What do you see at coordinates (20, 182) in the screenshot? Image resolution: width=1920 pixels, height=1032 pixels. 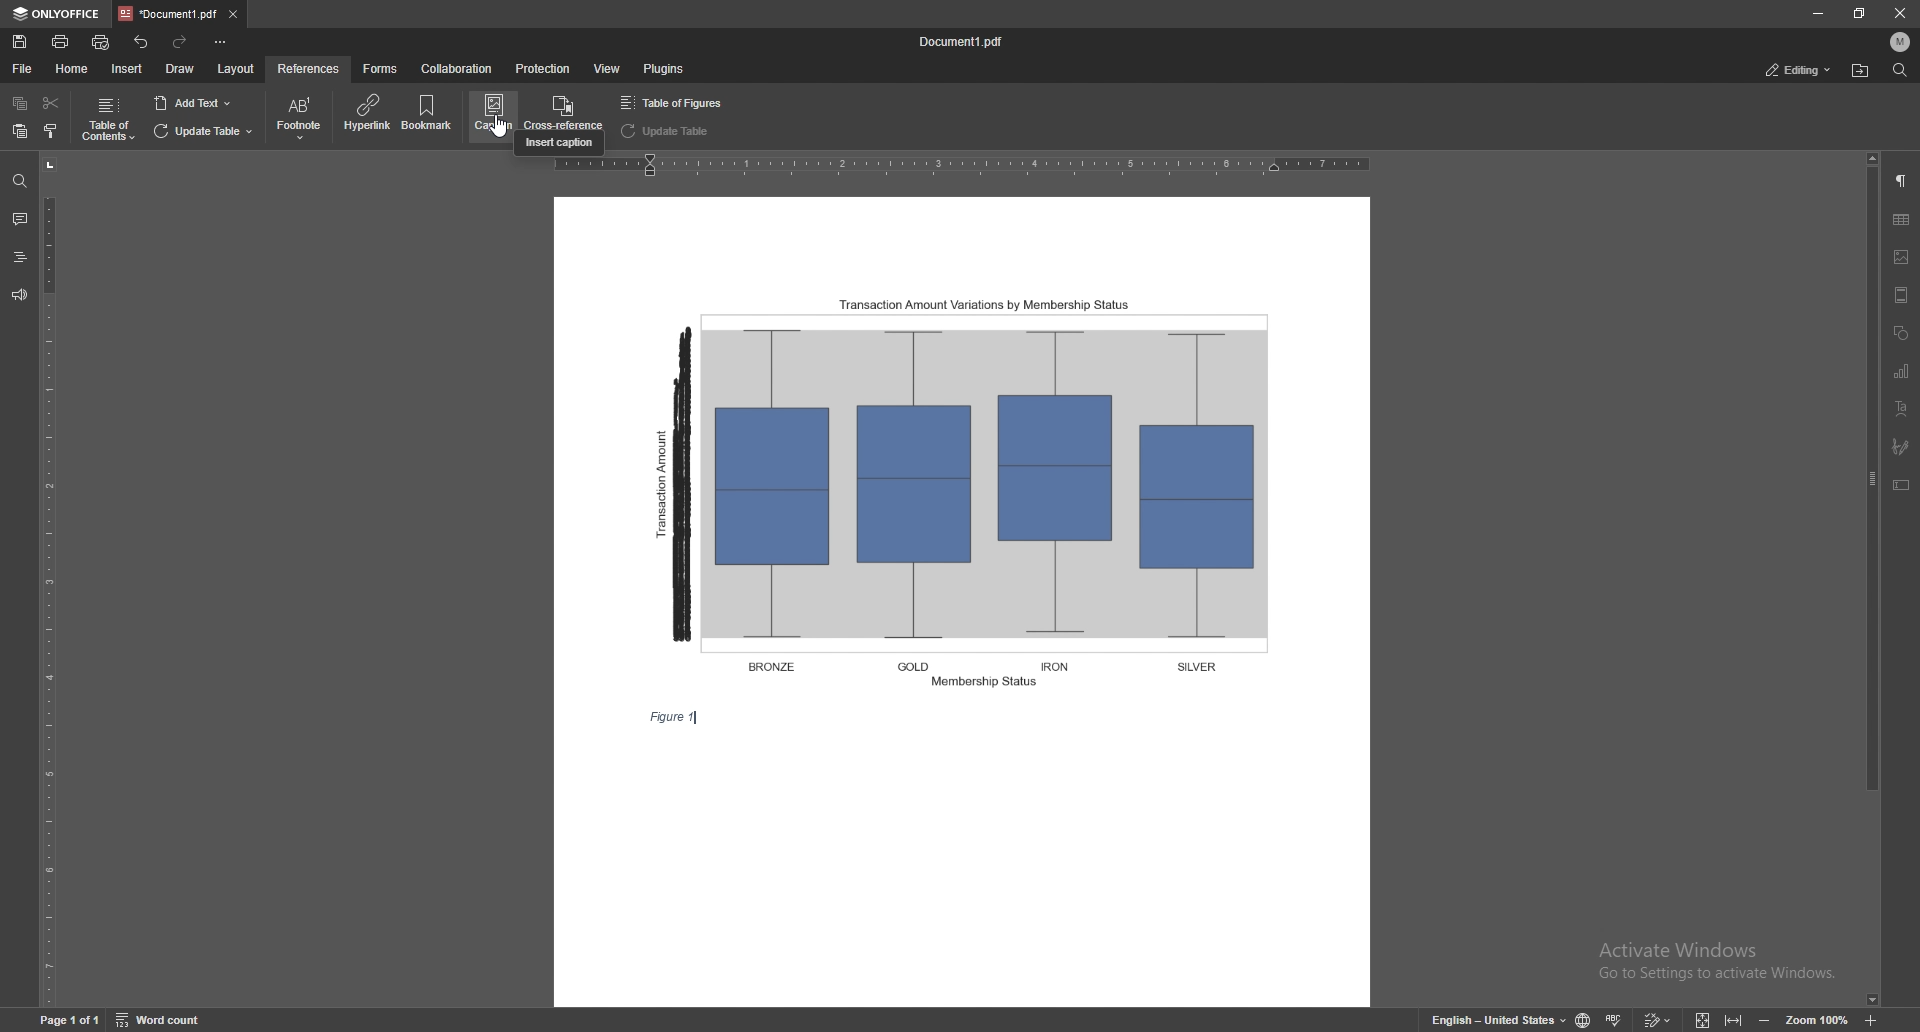 I see `find` at bounding box center [20, 182].